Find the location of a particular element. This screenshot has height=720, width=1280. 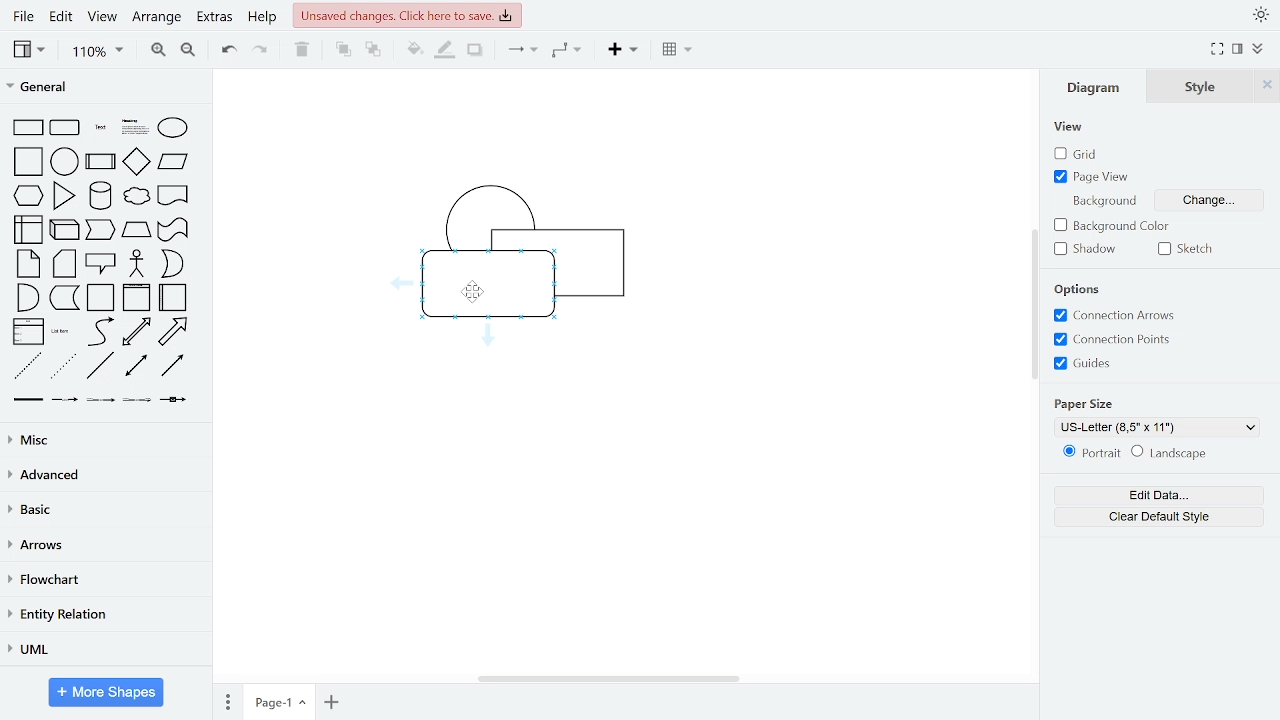

add page is located at coordinates (334, 700).